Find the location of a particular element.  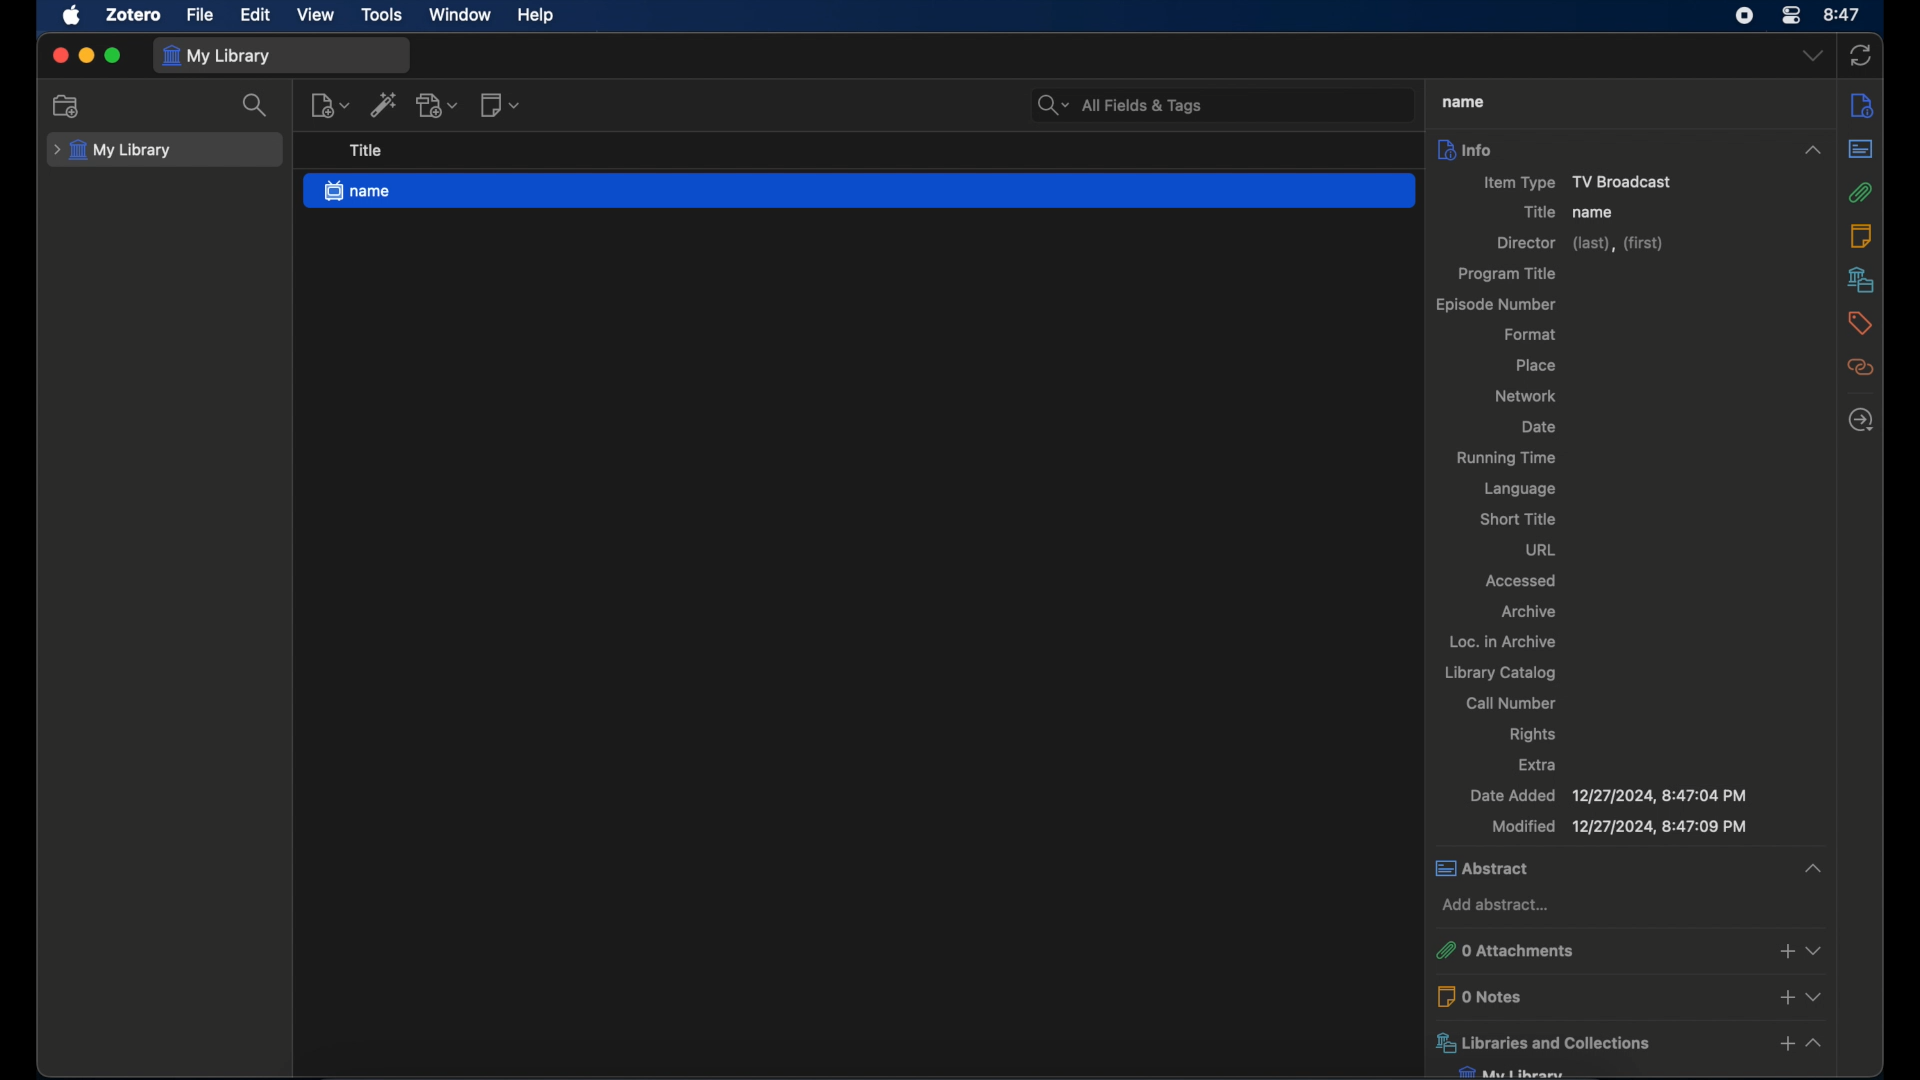

modified is located at coordinates (1620, 827).